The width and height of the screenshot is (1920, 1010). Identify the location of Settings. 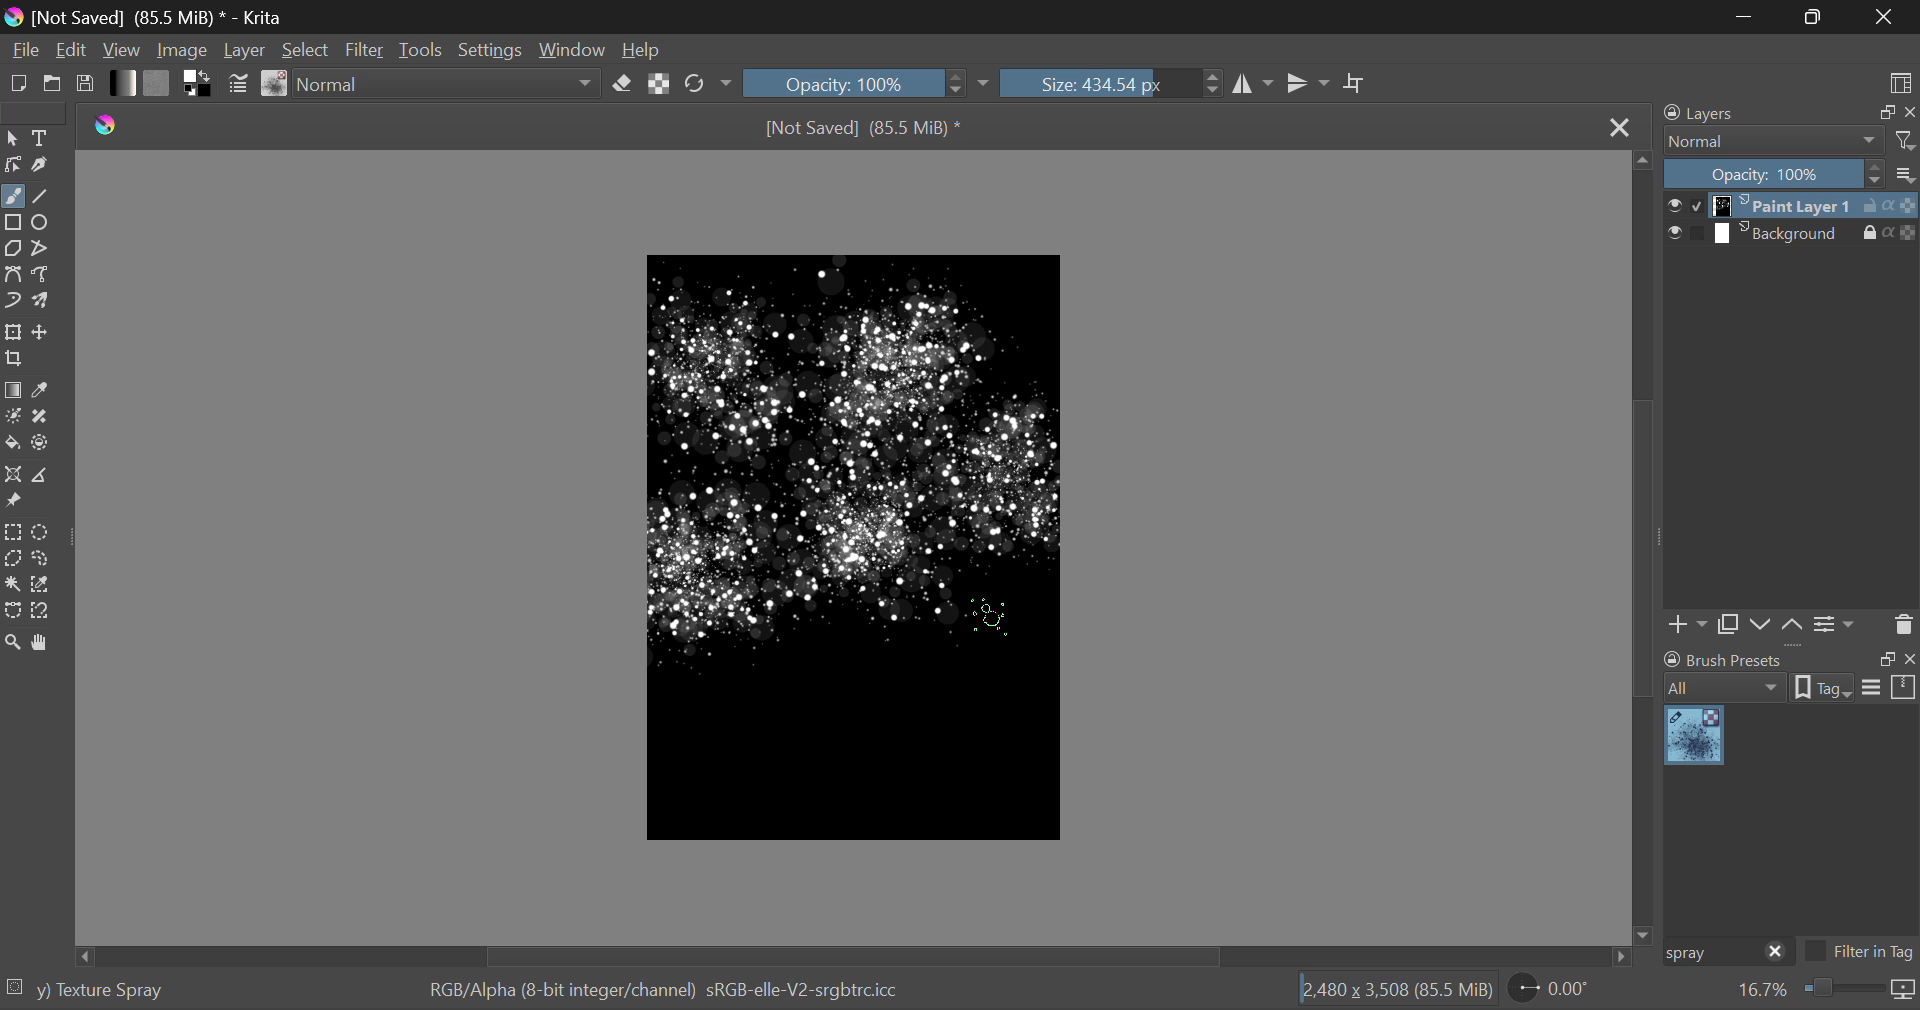
(1837, 625).